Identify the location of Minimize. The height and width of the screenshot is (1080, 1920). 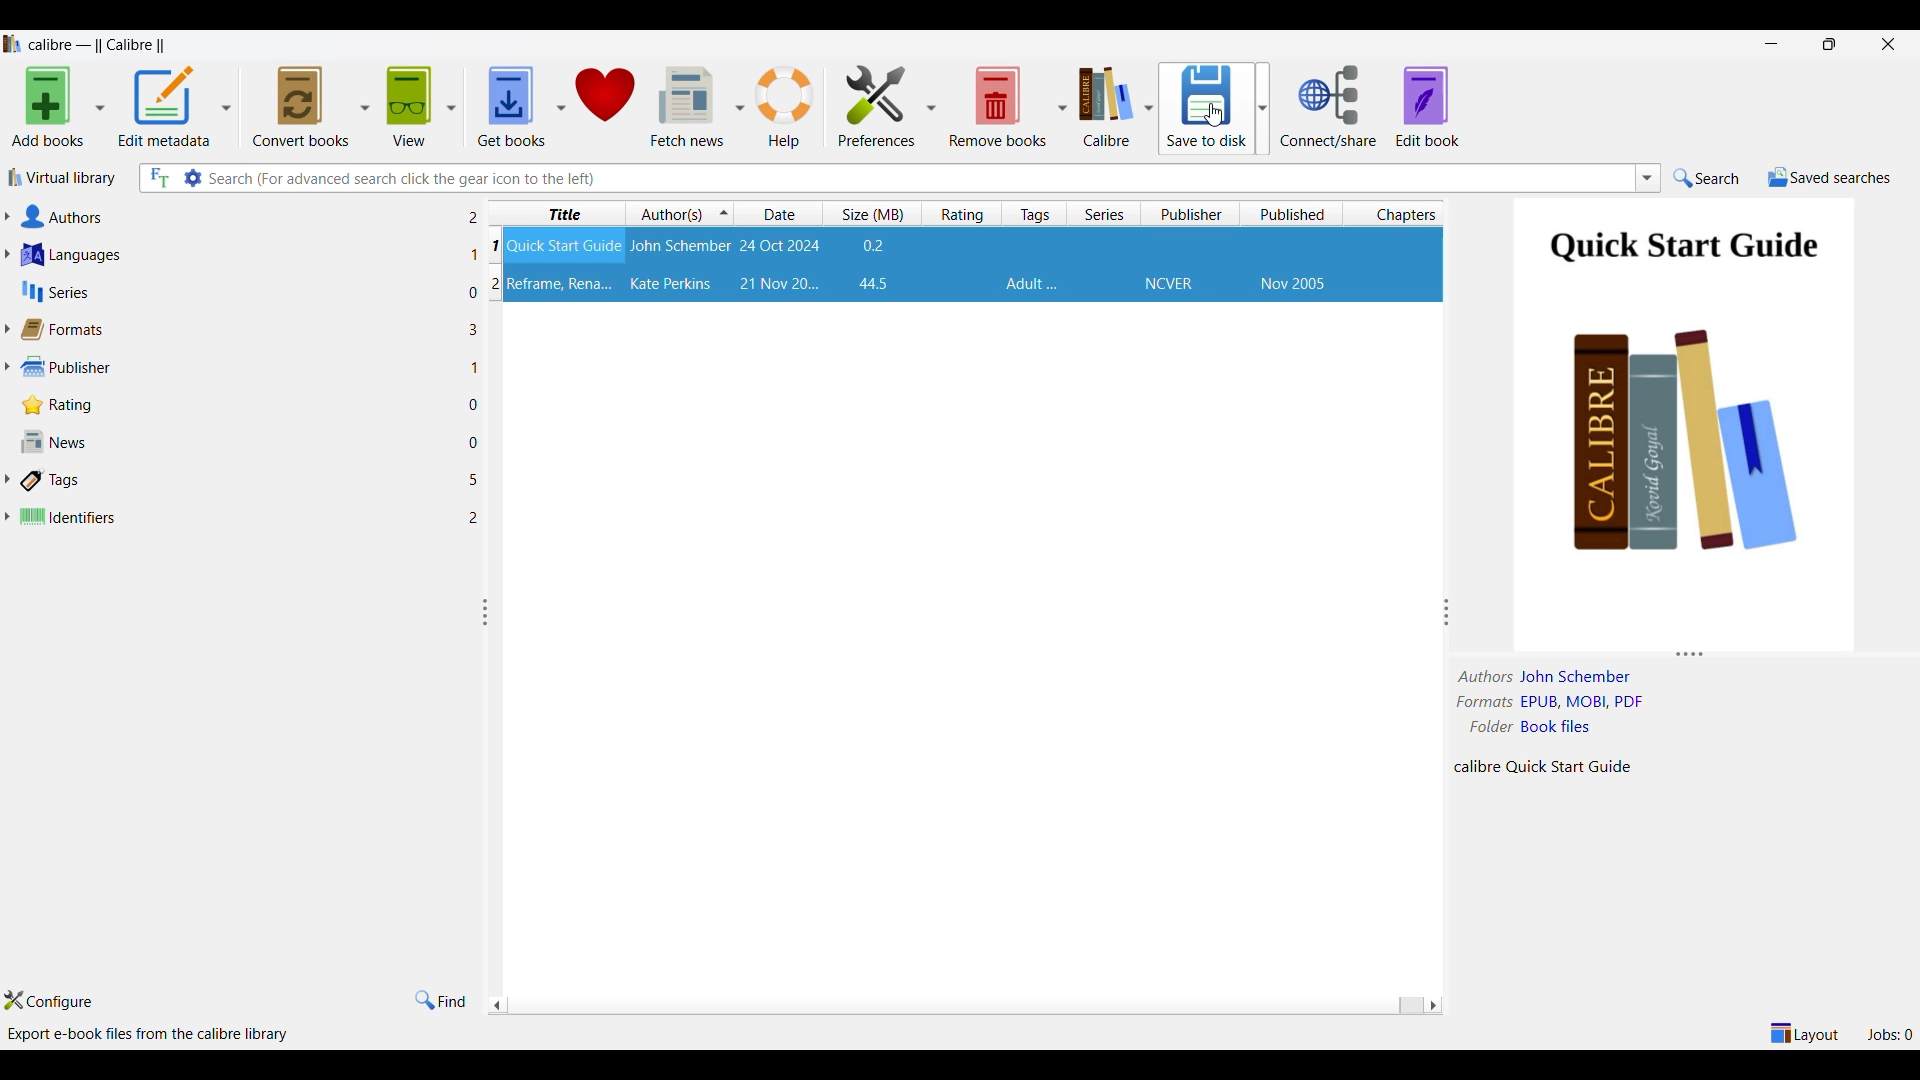
(1771, 44).